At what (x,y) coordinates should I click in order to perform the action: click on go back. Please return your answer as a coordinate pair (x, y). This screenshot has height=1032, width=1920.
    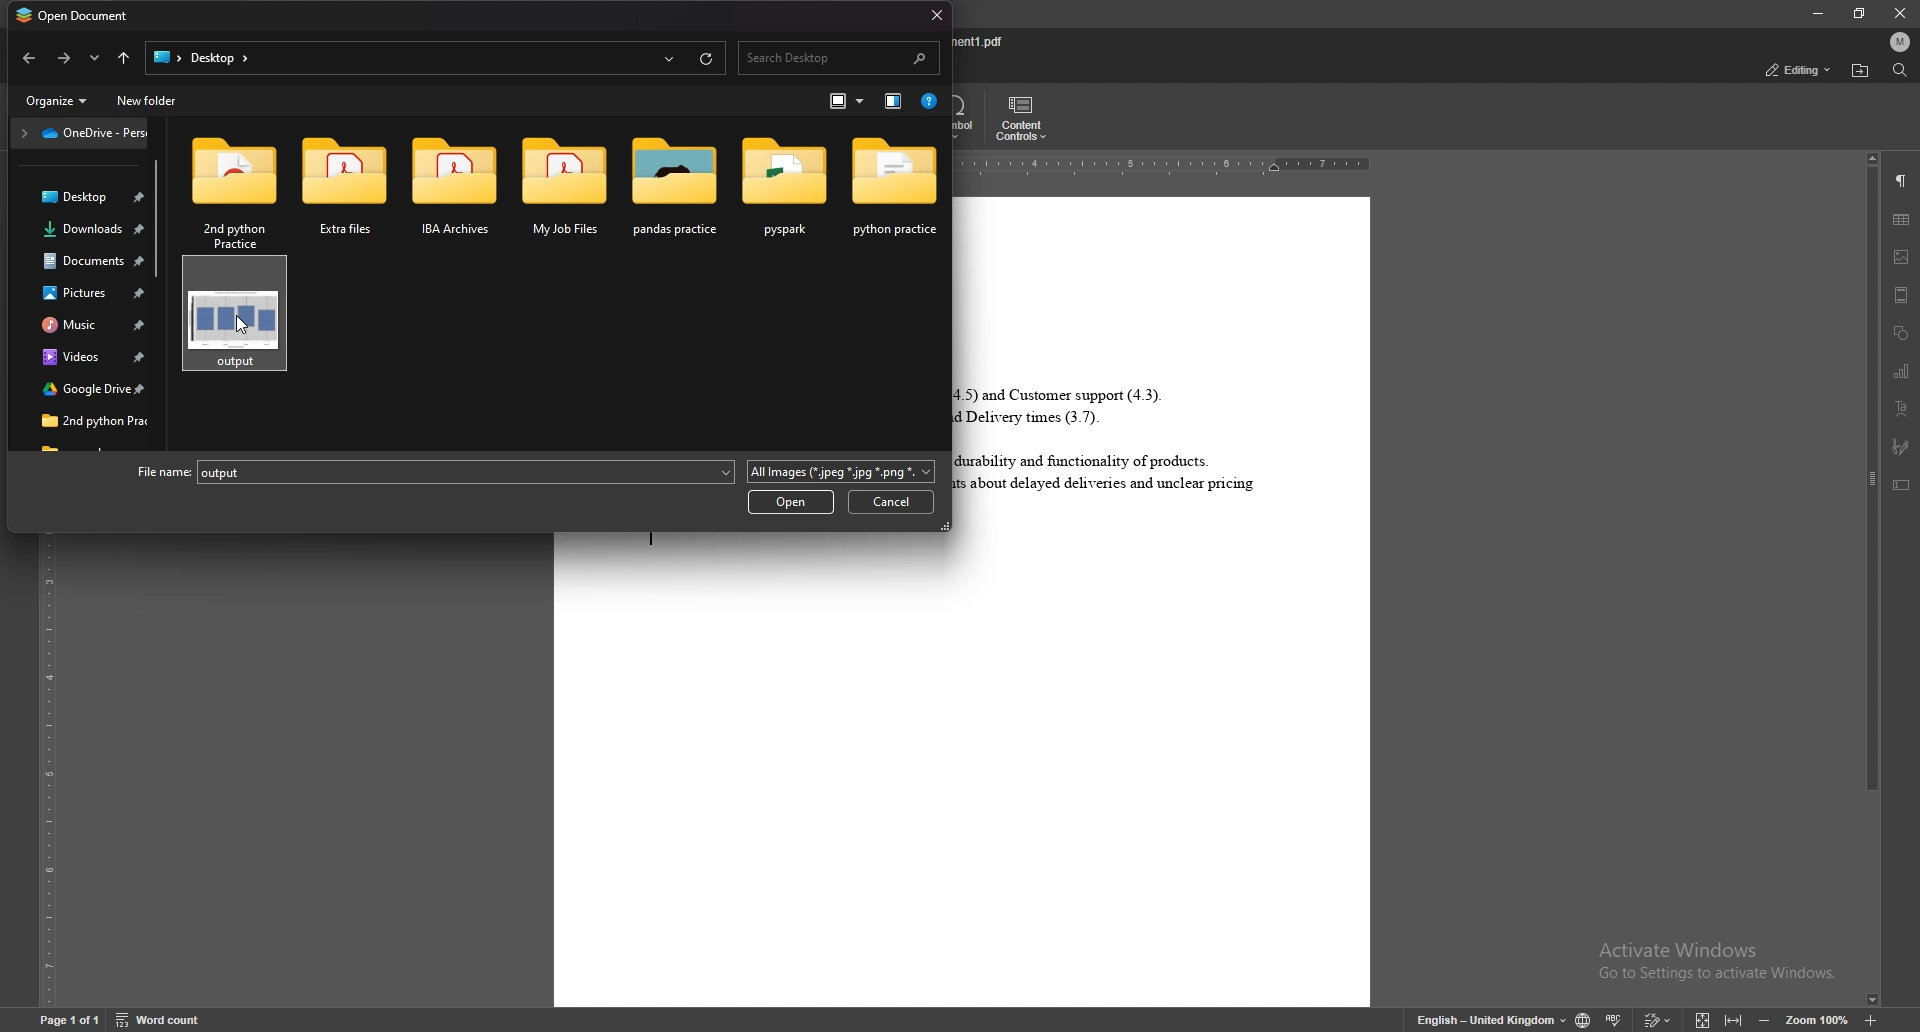
    Looking at the image, I should click on (62, 58).